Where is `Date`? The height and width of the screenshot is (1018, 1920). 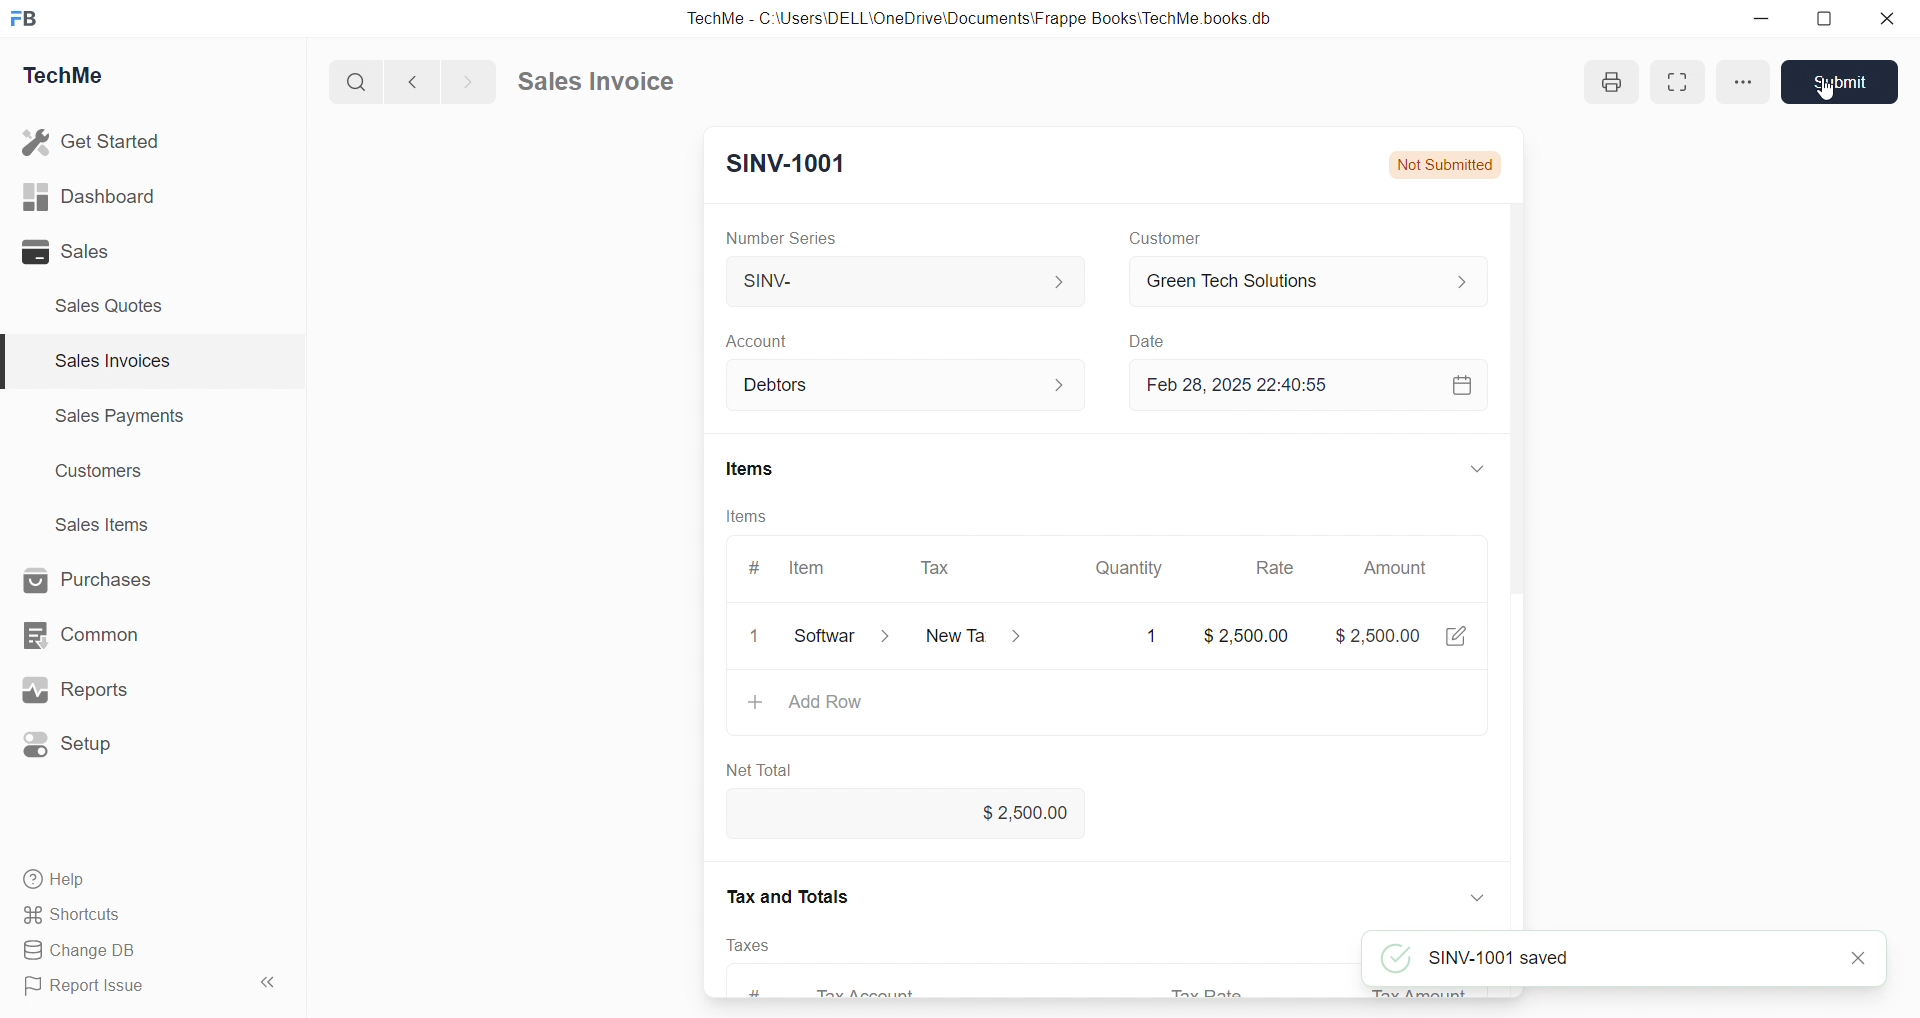
Date is located at coordinates (1146, 340).